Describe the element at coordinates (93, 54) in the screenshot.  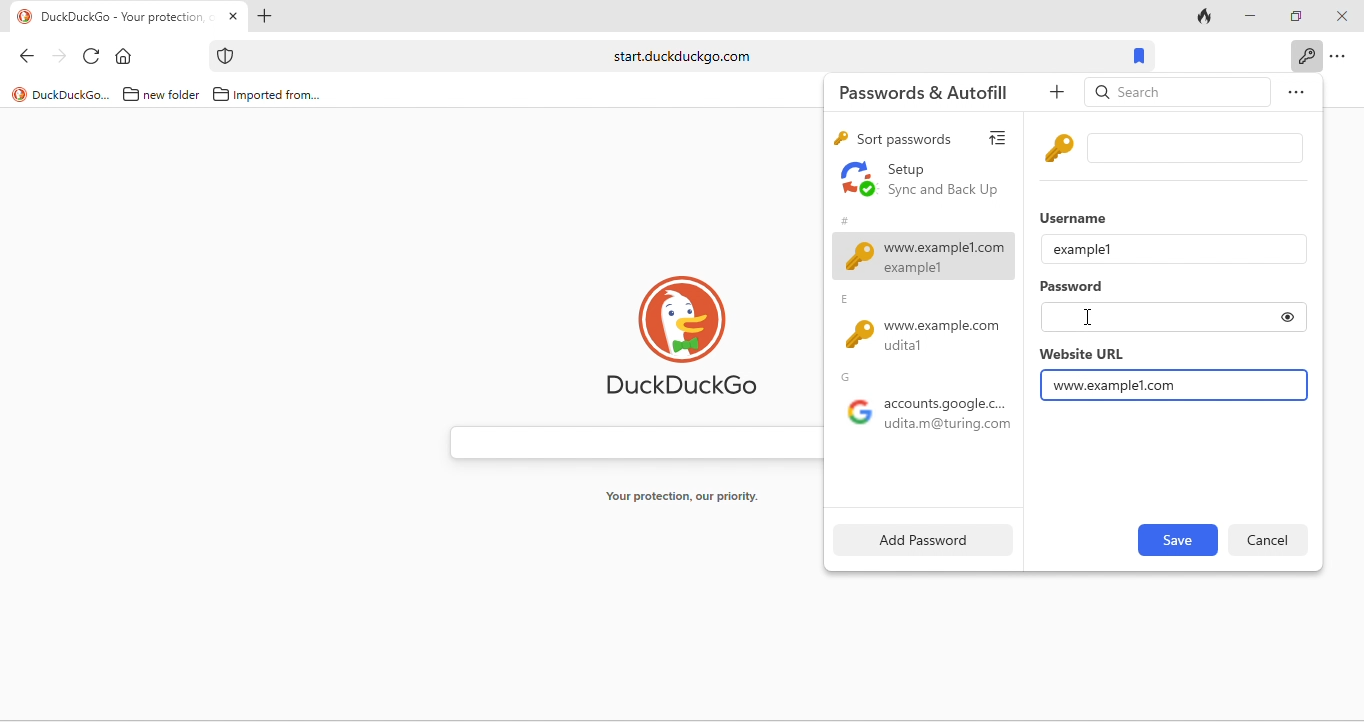
I see `reload` at that location.